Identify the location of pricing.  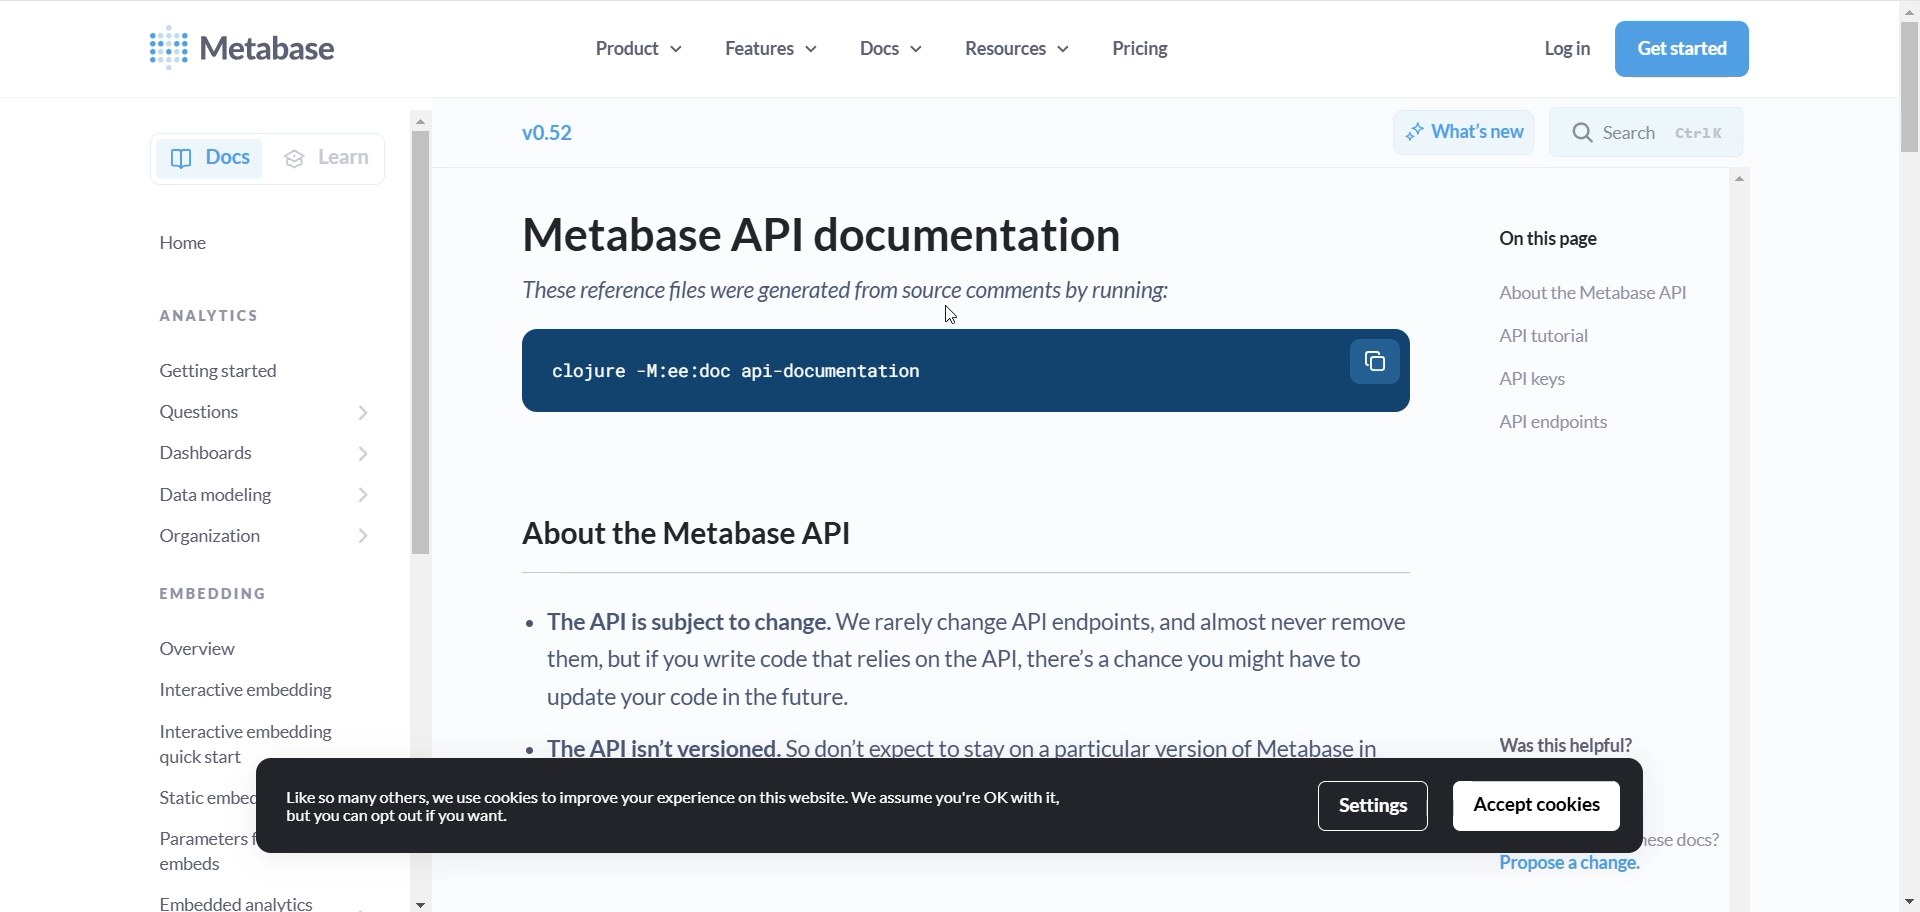
(1150, 52).